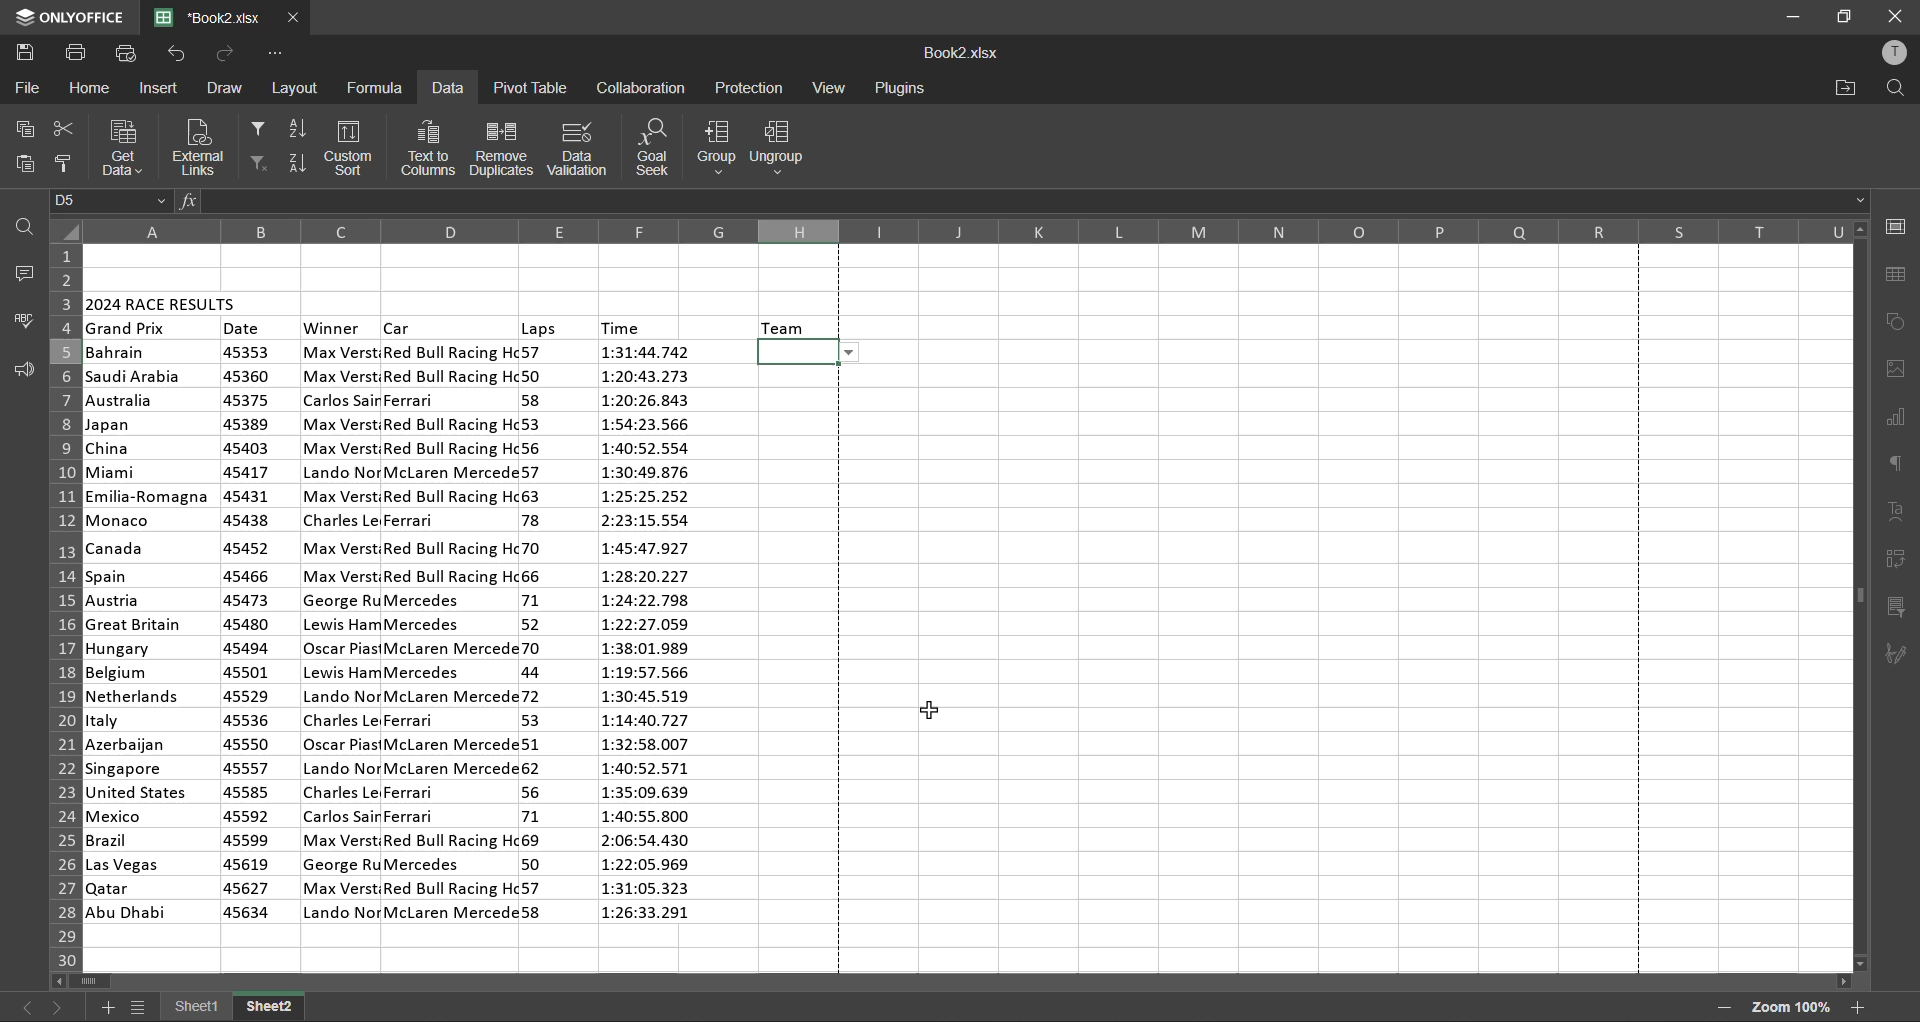 This screenshot has height=1022, width=1920. Describe the element at coordinates (784, 148) in the screenshot. I see `ungroup` at that location.